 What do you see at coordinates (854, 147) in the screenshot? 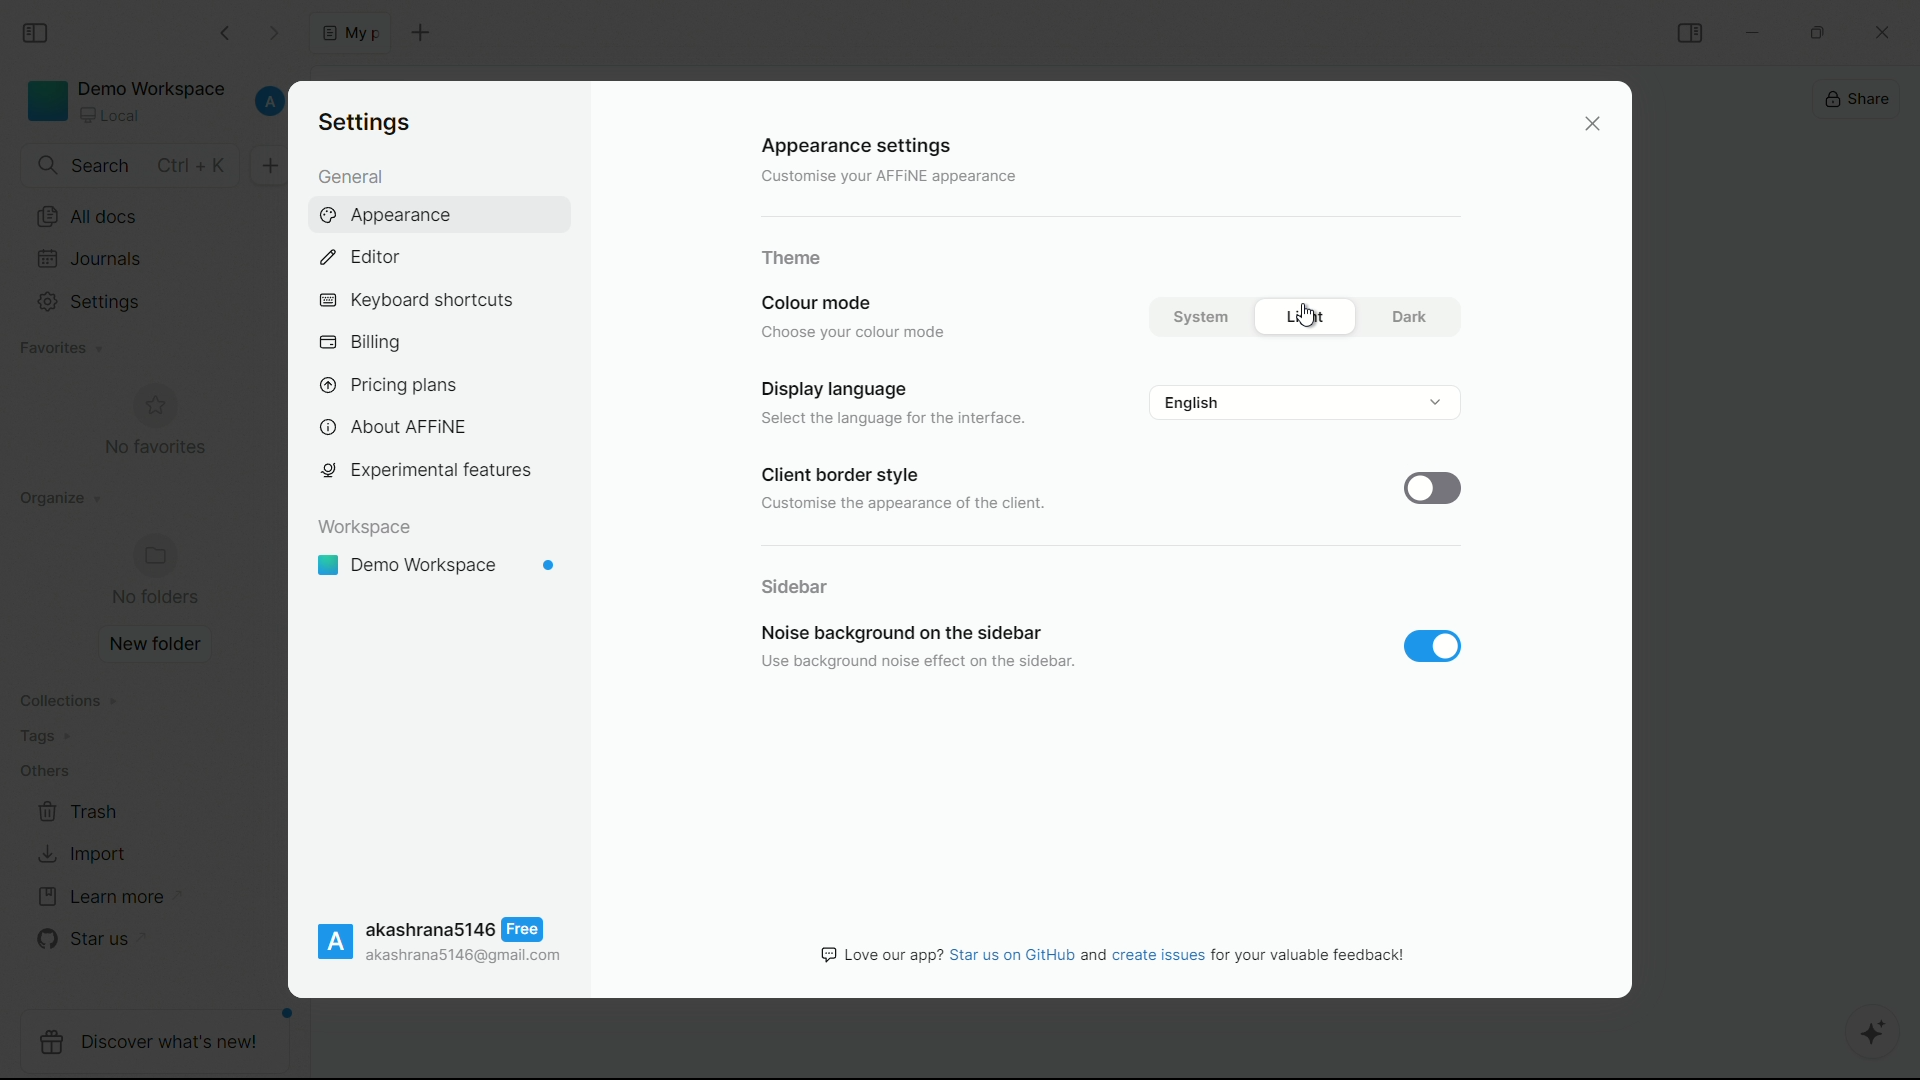
I see `appearance setting` at bounding box center [854, 147].